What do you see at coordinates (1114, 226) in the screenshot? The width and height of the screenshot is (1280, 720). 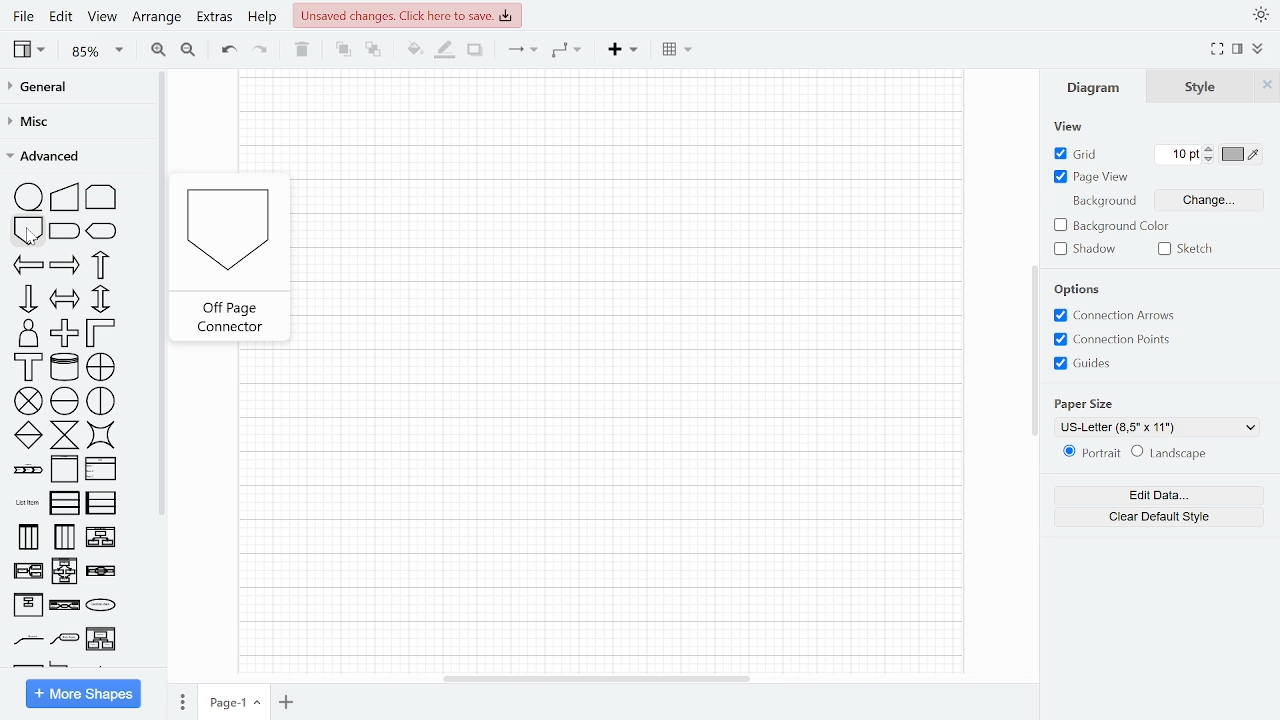 I see `Background color` at bounding box center [1114, 226].